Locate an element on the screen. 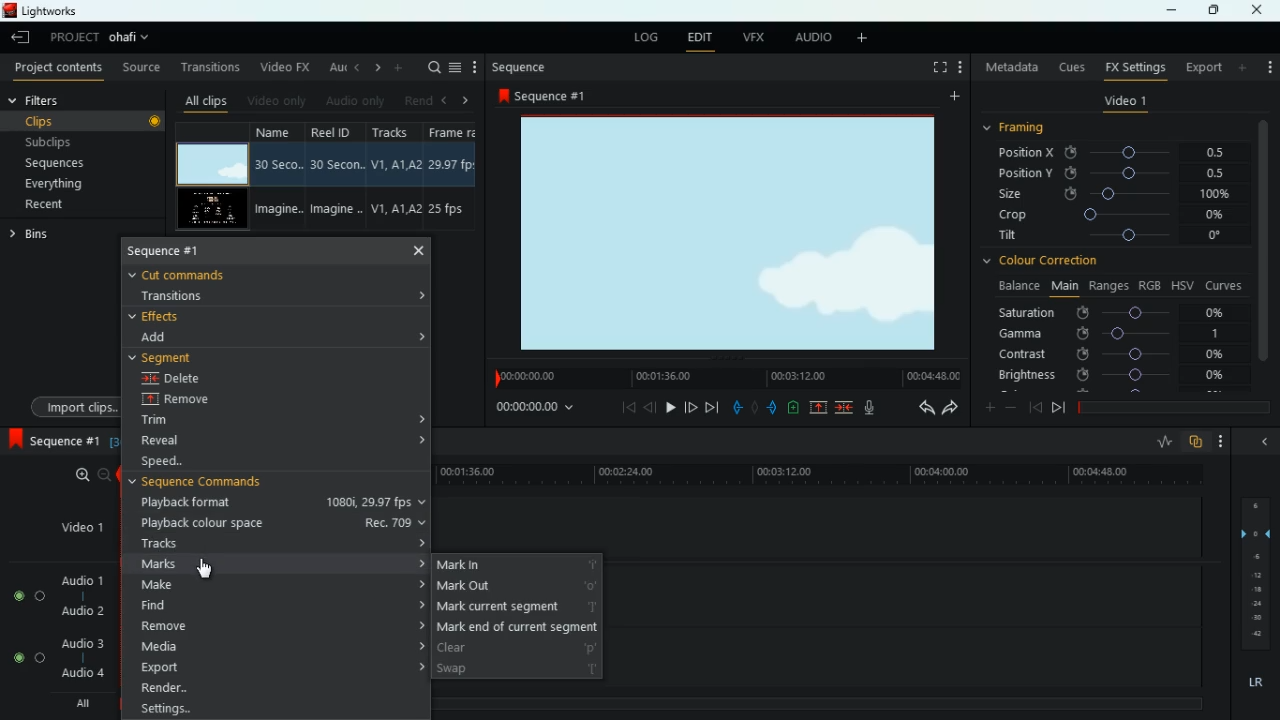 Image resolution: width=1280 pixels, height=720 pixels. colour correction is located at coordinates (1049, 262).